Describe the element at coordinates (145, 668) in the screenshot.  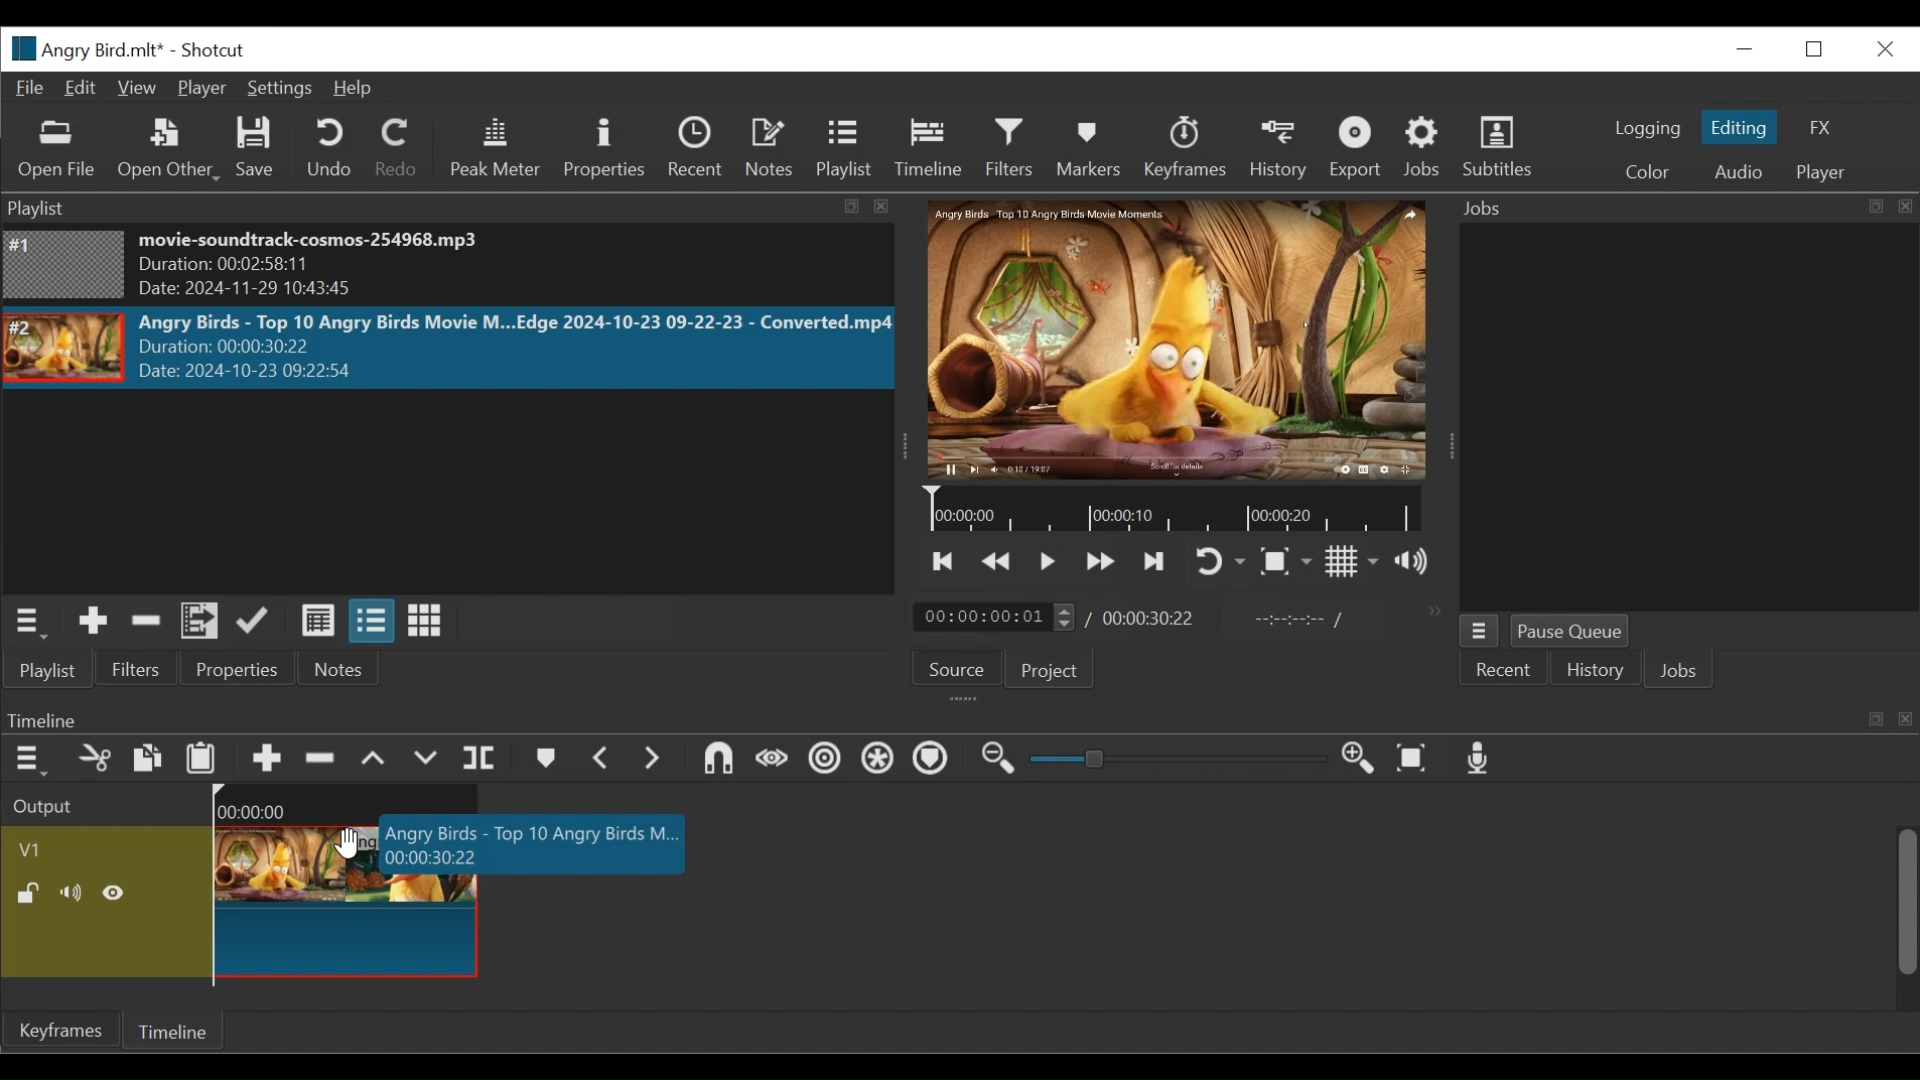
I see `Filters` at that location.